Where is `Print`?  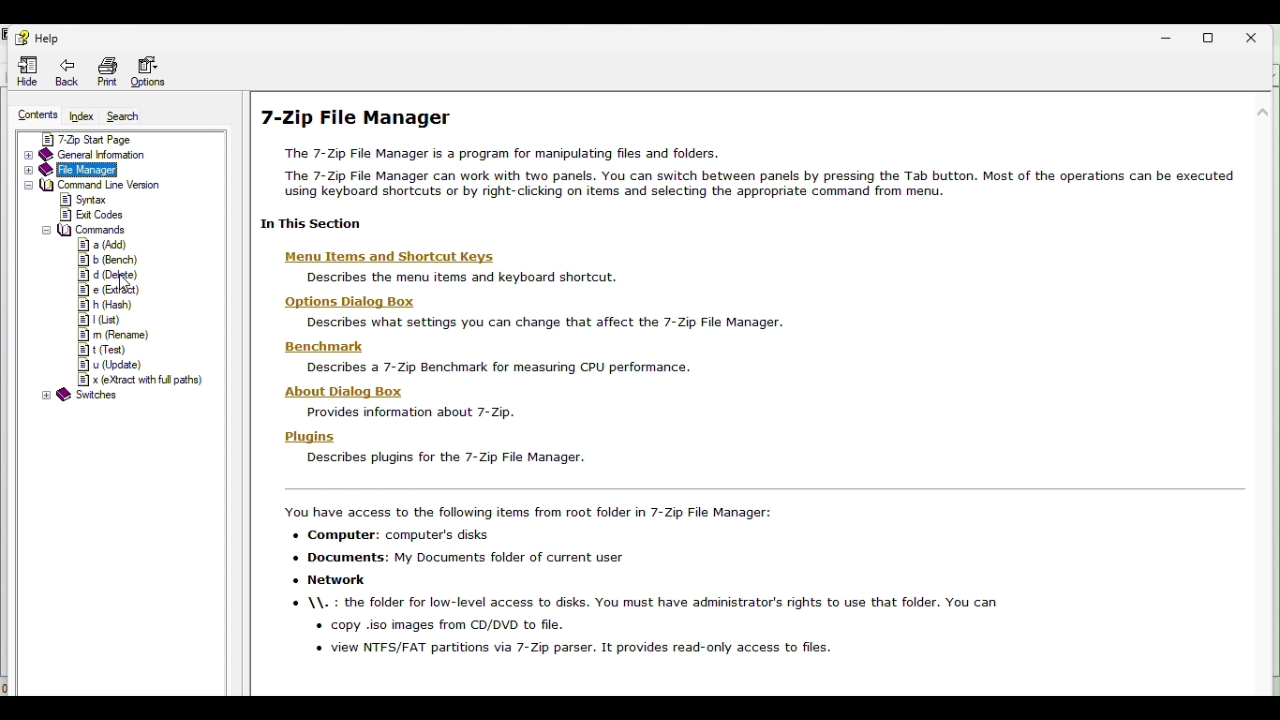
Print is located at coordinates (106, 71).